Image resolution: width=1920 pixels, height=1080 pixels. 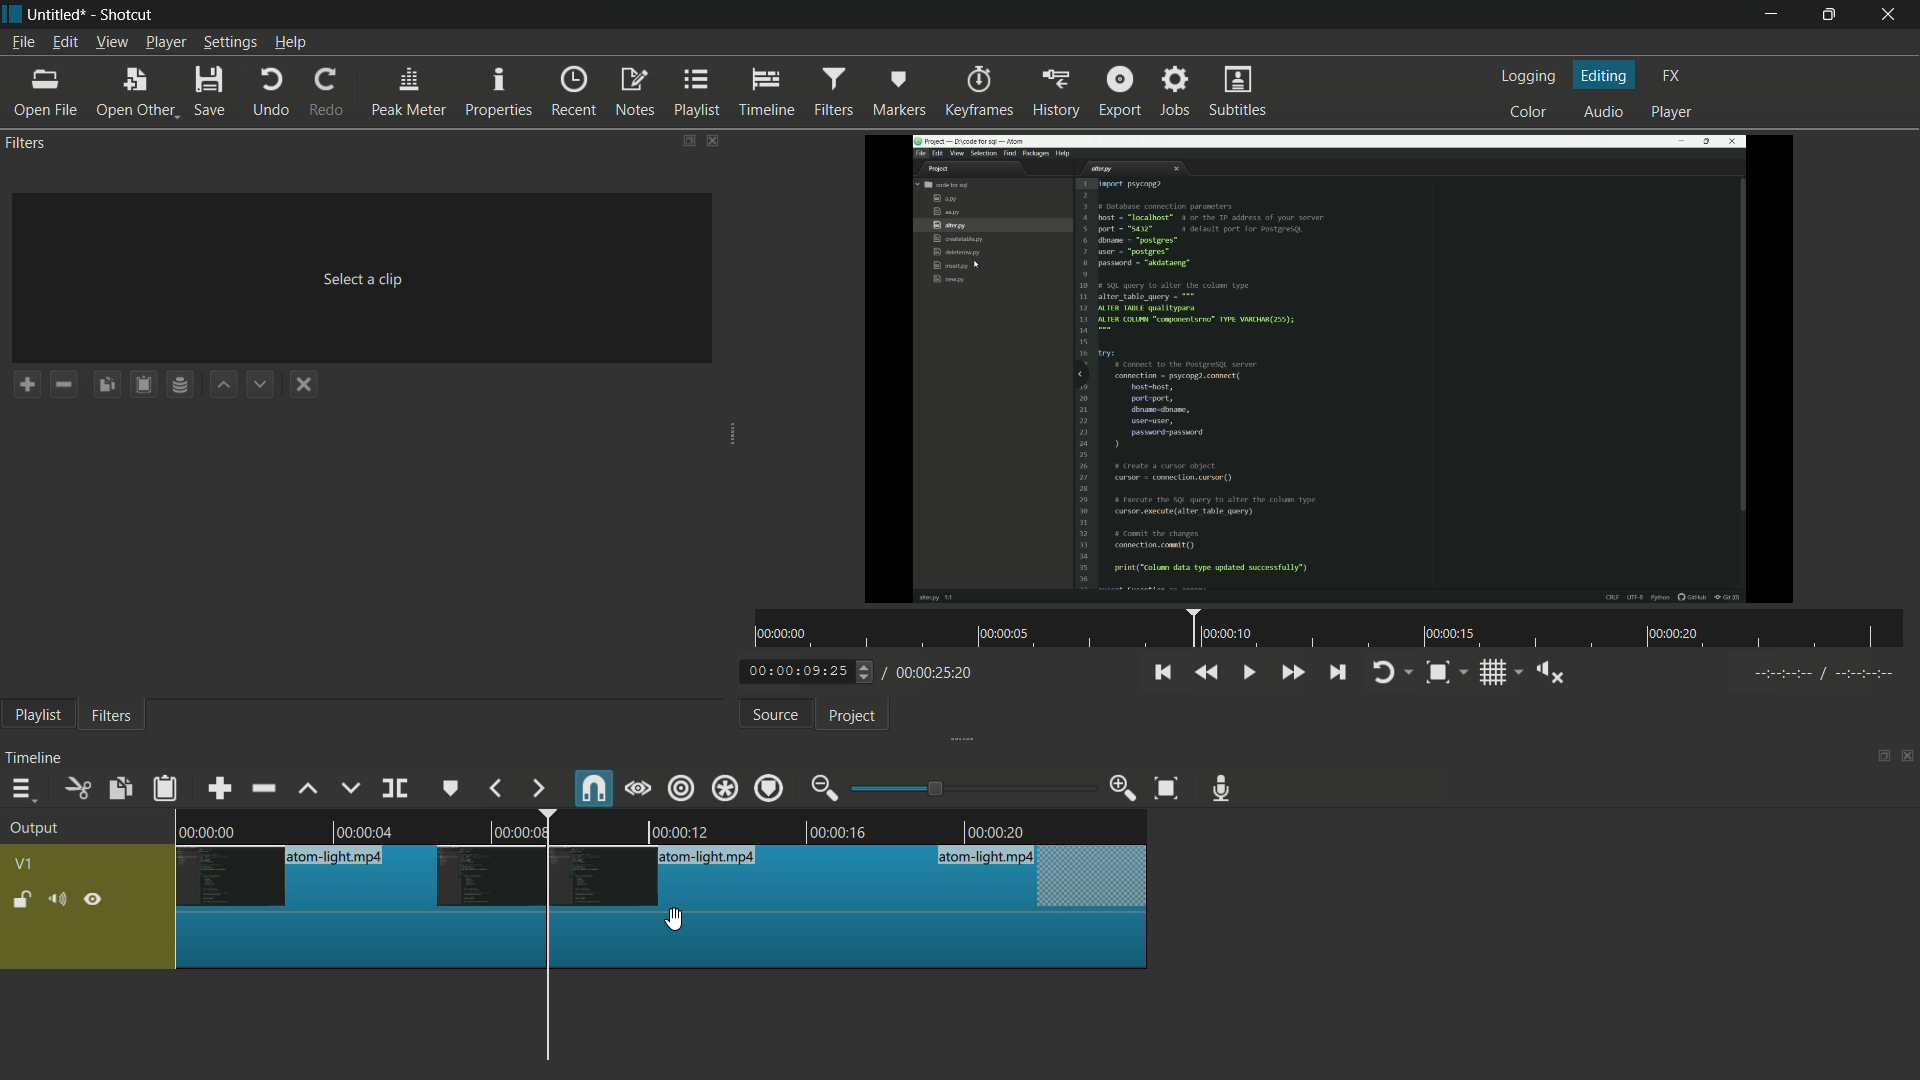 I want to click on v1, so click(x=23, y=864).